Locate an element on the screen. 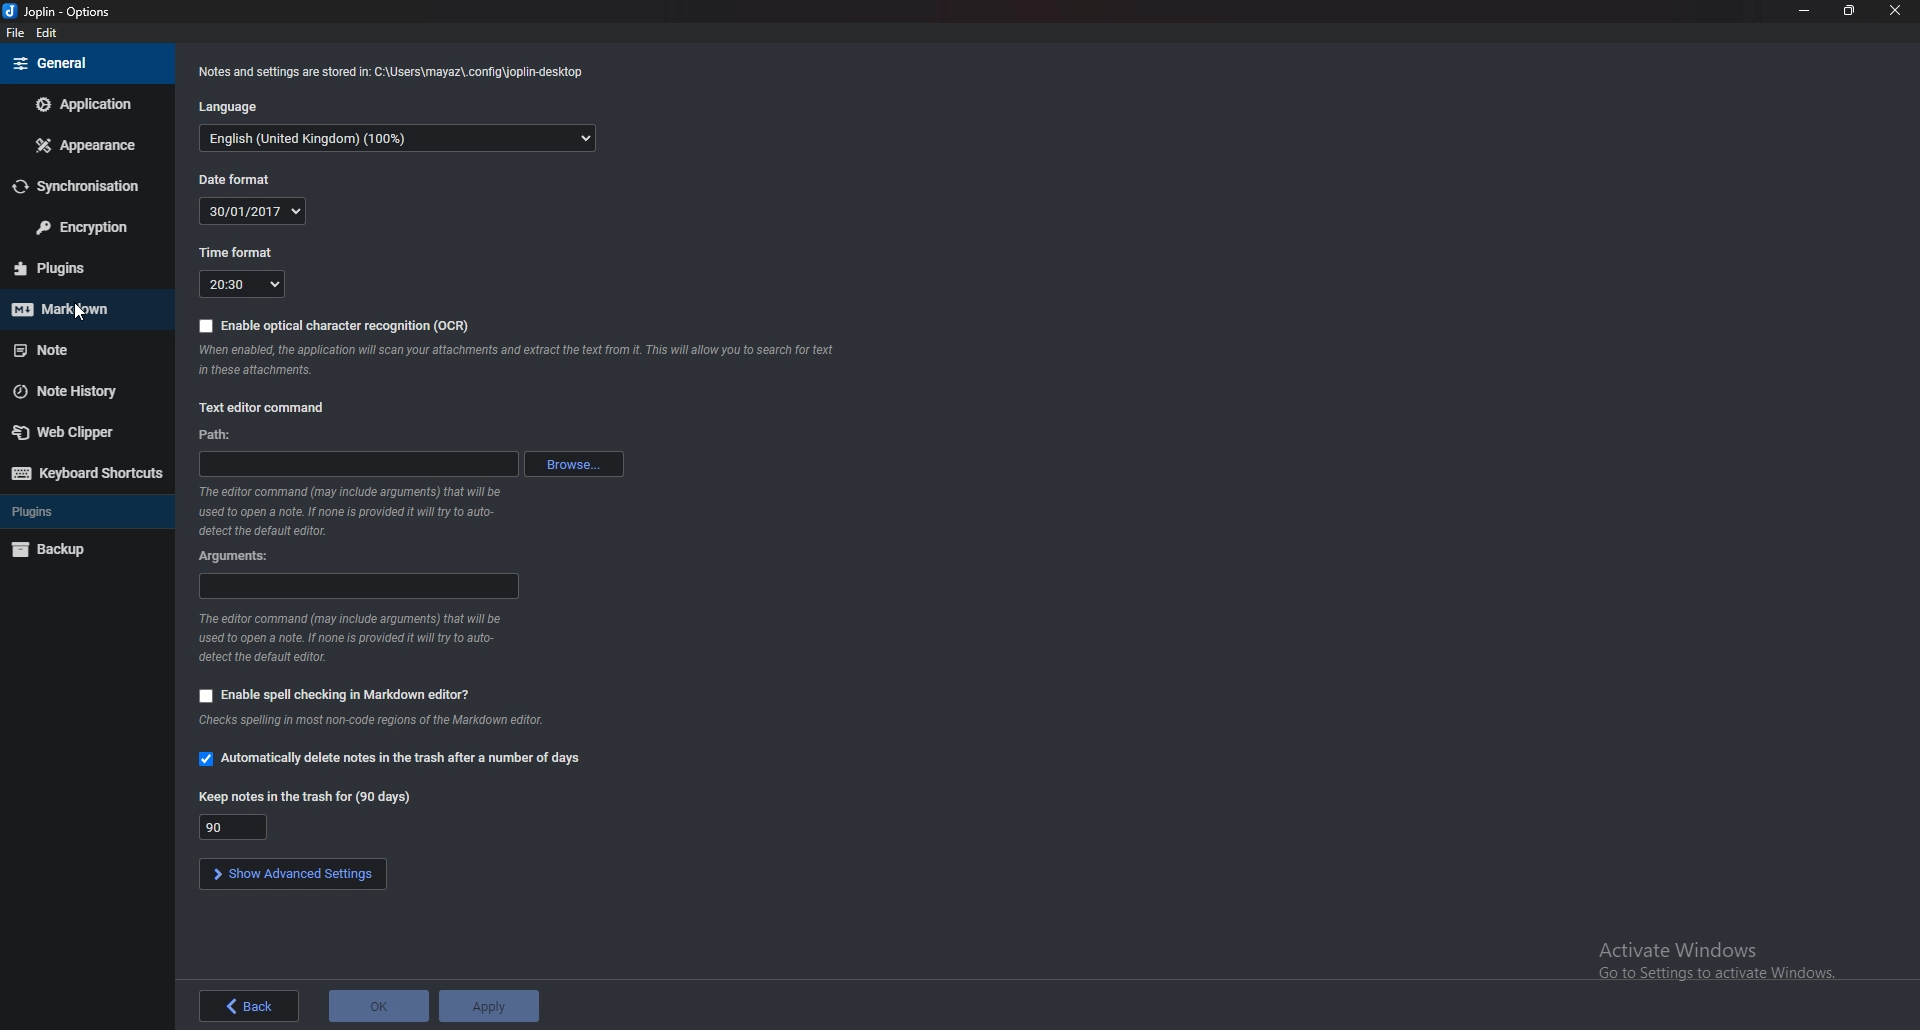 The image size is (1920, 1030). language is located at coordinates (233, 106).